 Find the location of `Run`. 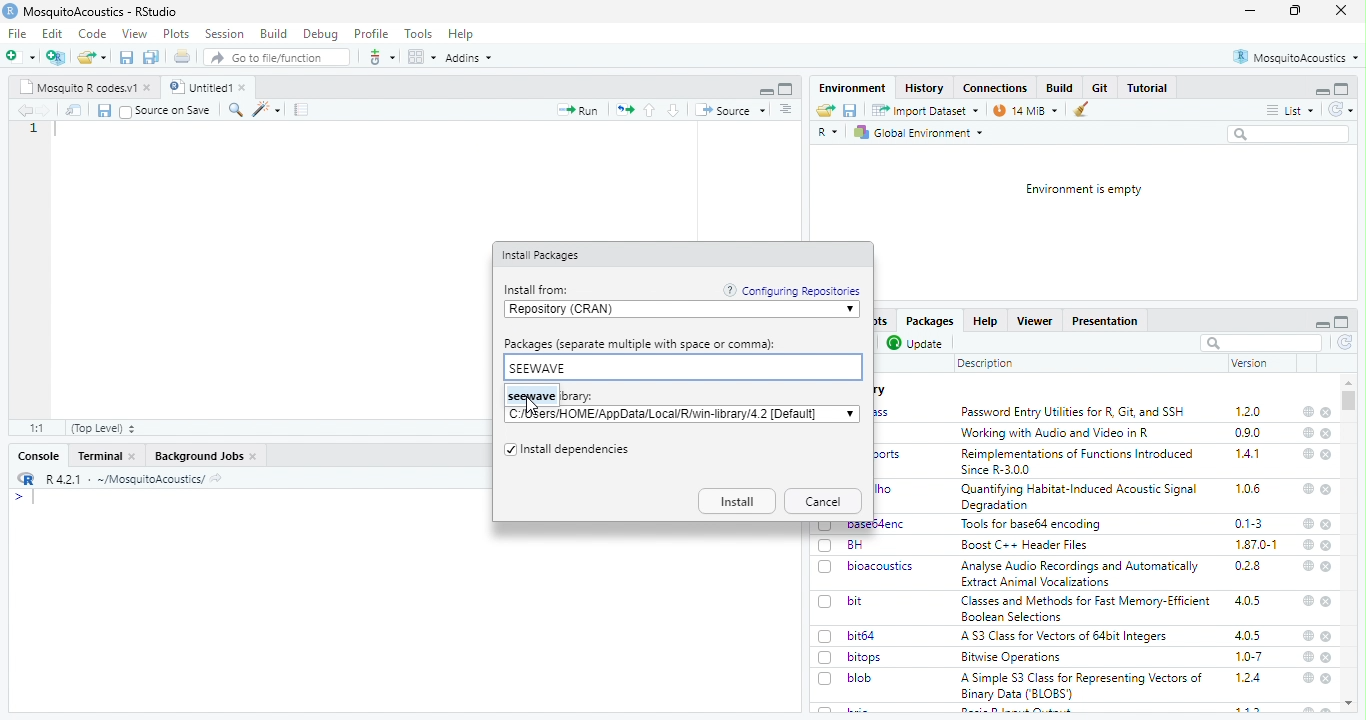

Run is located at coordinates (577, 110).